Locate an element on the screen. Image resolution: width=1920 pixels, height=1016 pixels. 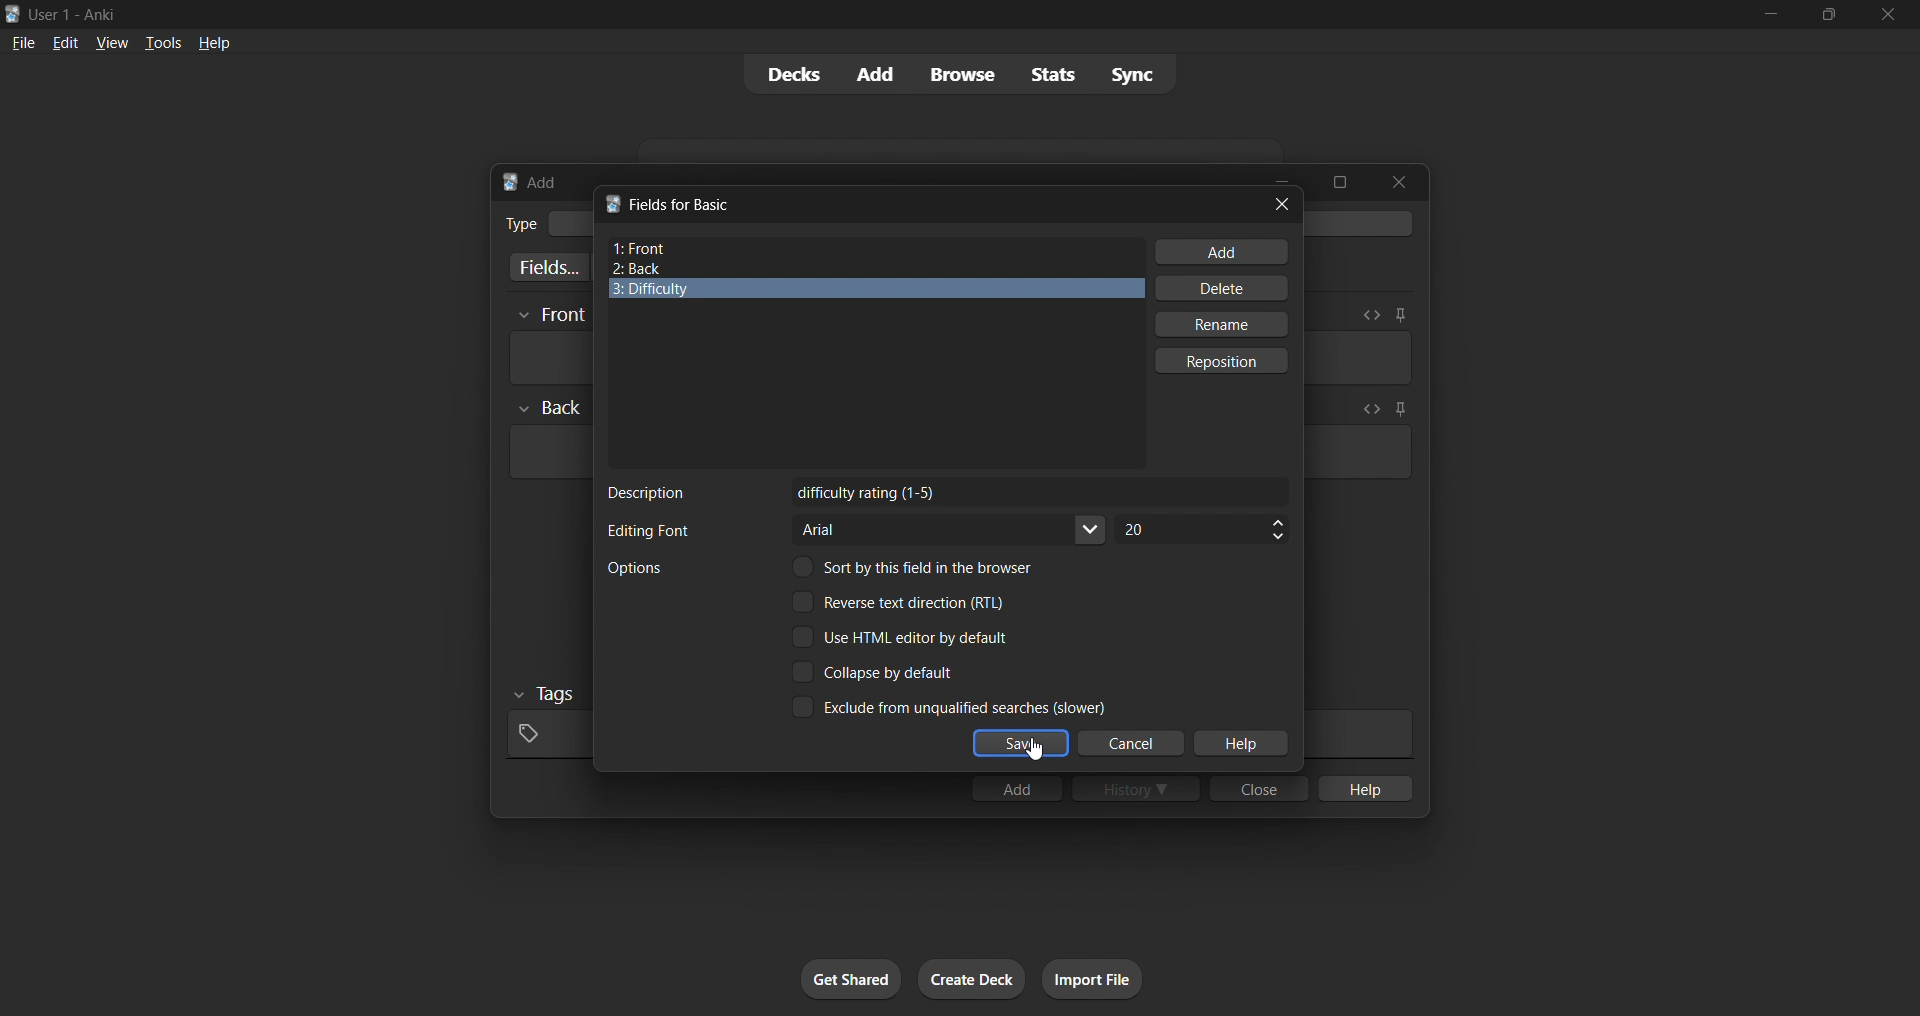
reposition is located at coordinates (1224, 361).